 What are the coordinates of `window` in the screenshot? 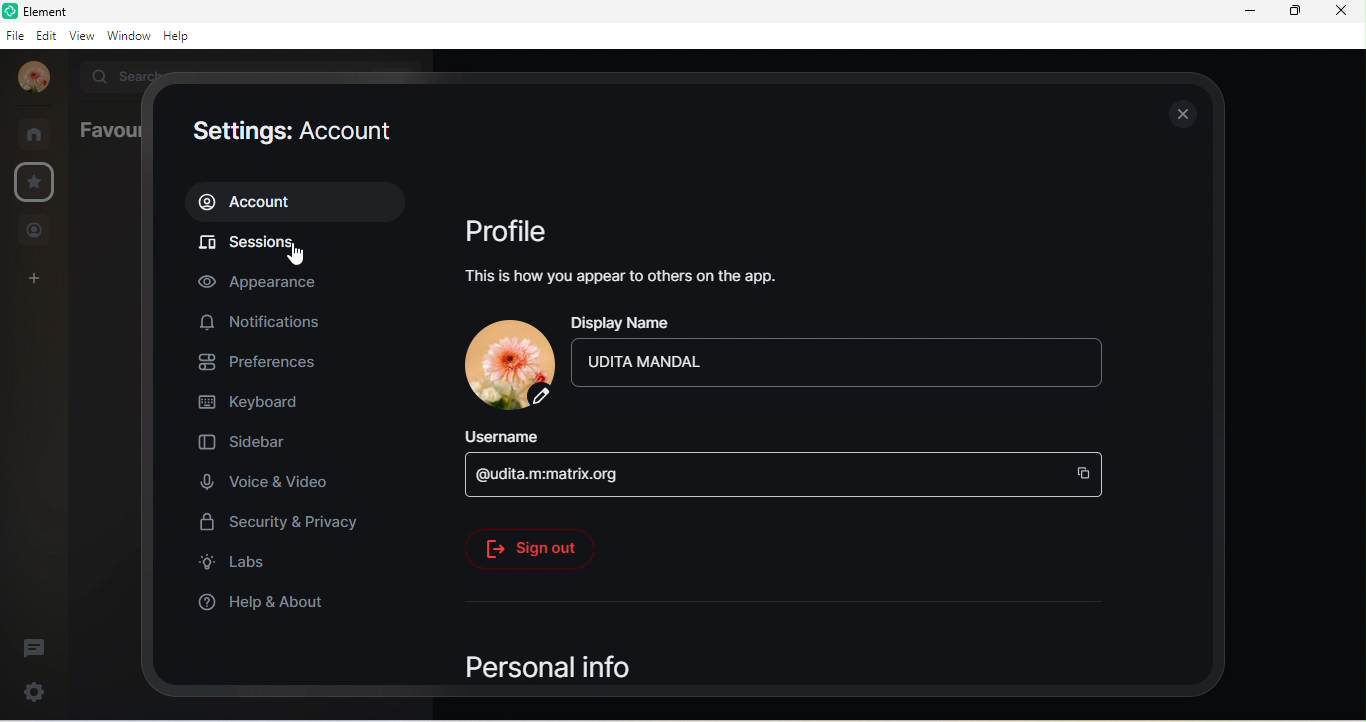 It's located at (128, 35).